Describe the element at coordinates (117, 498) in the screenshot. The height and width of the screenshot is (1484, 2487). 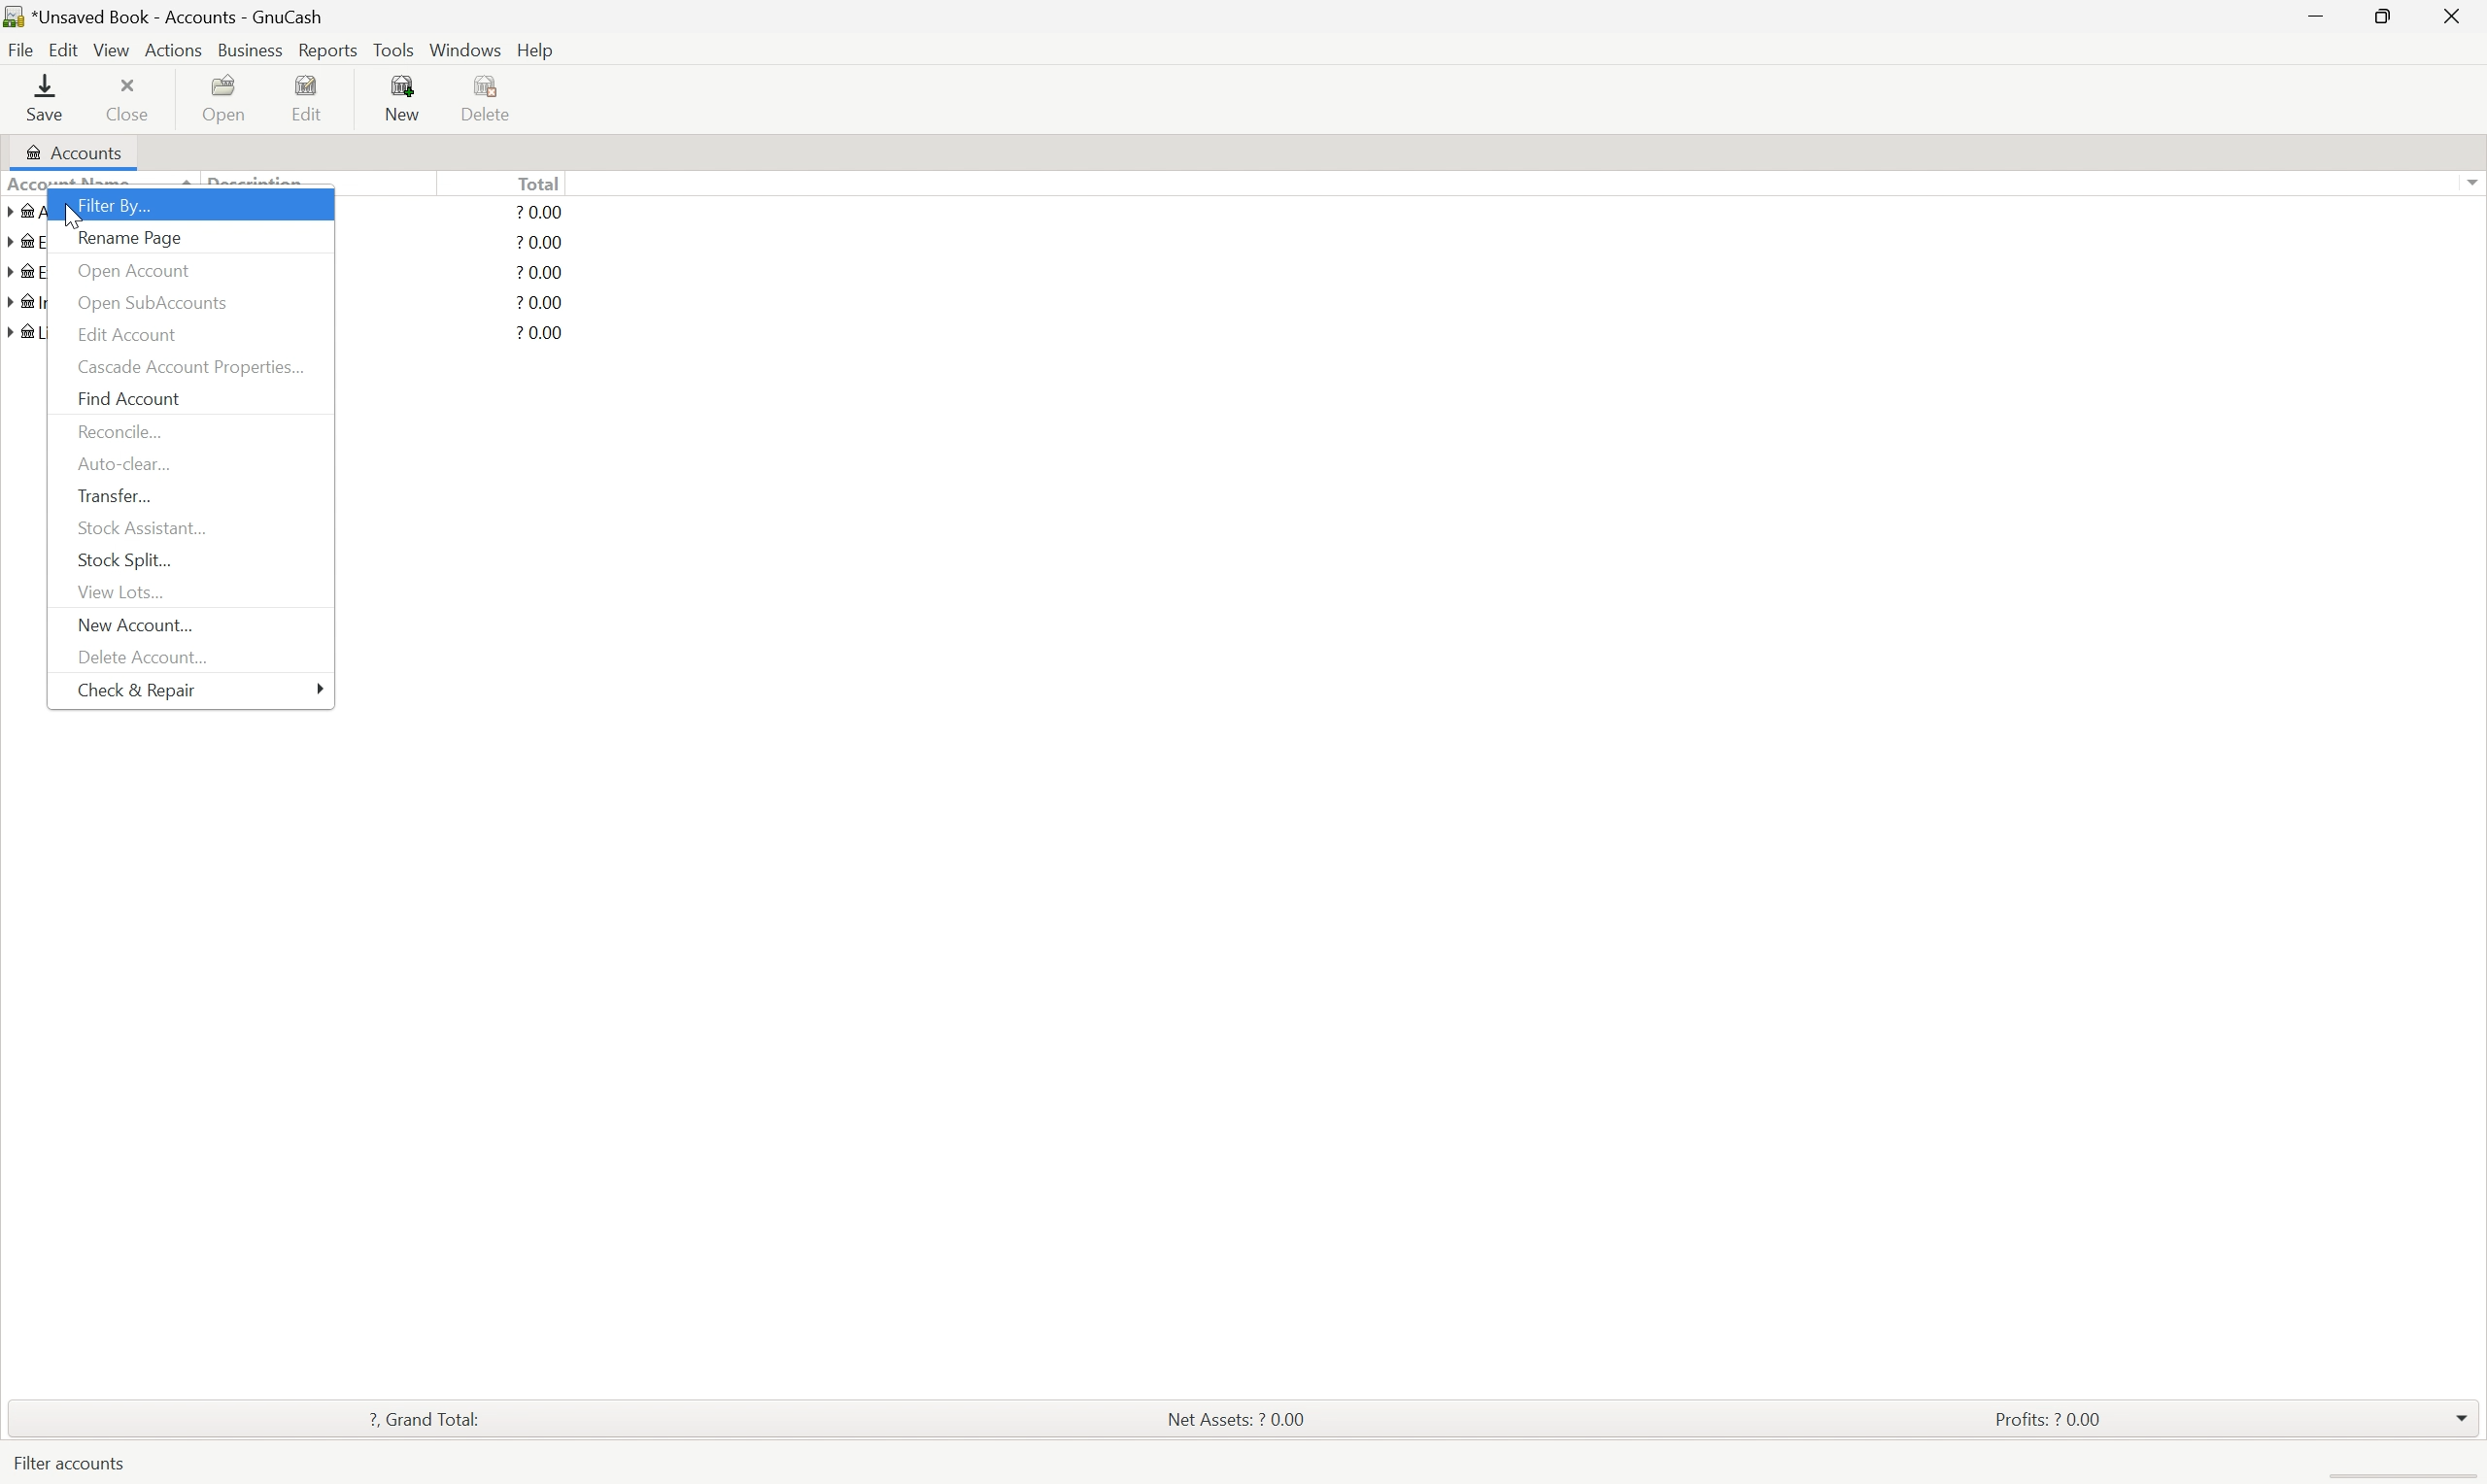
I see `Transfer` at that location.